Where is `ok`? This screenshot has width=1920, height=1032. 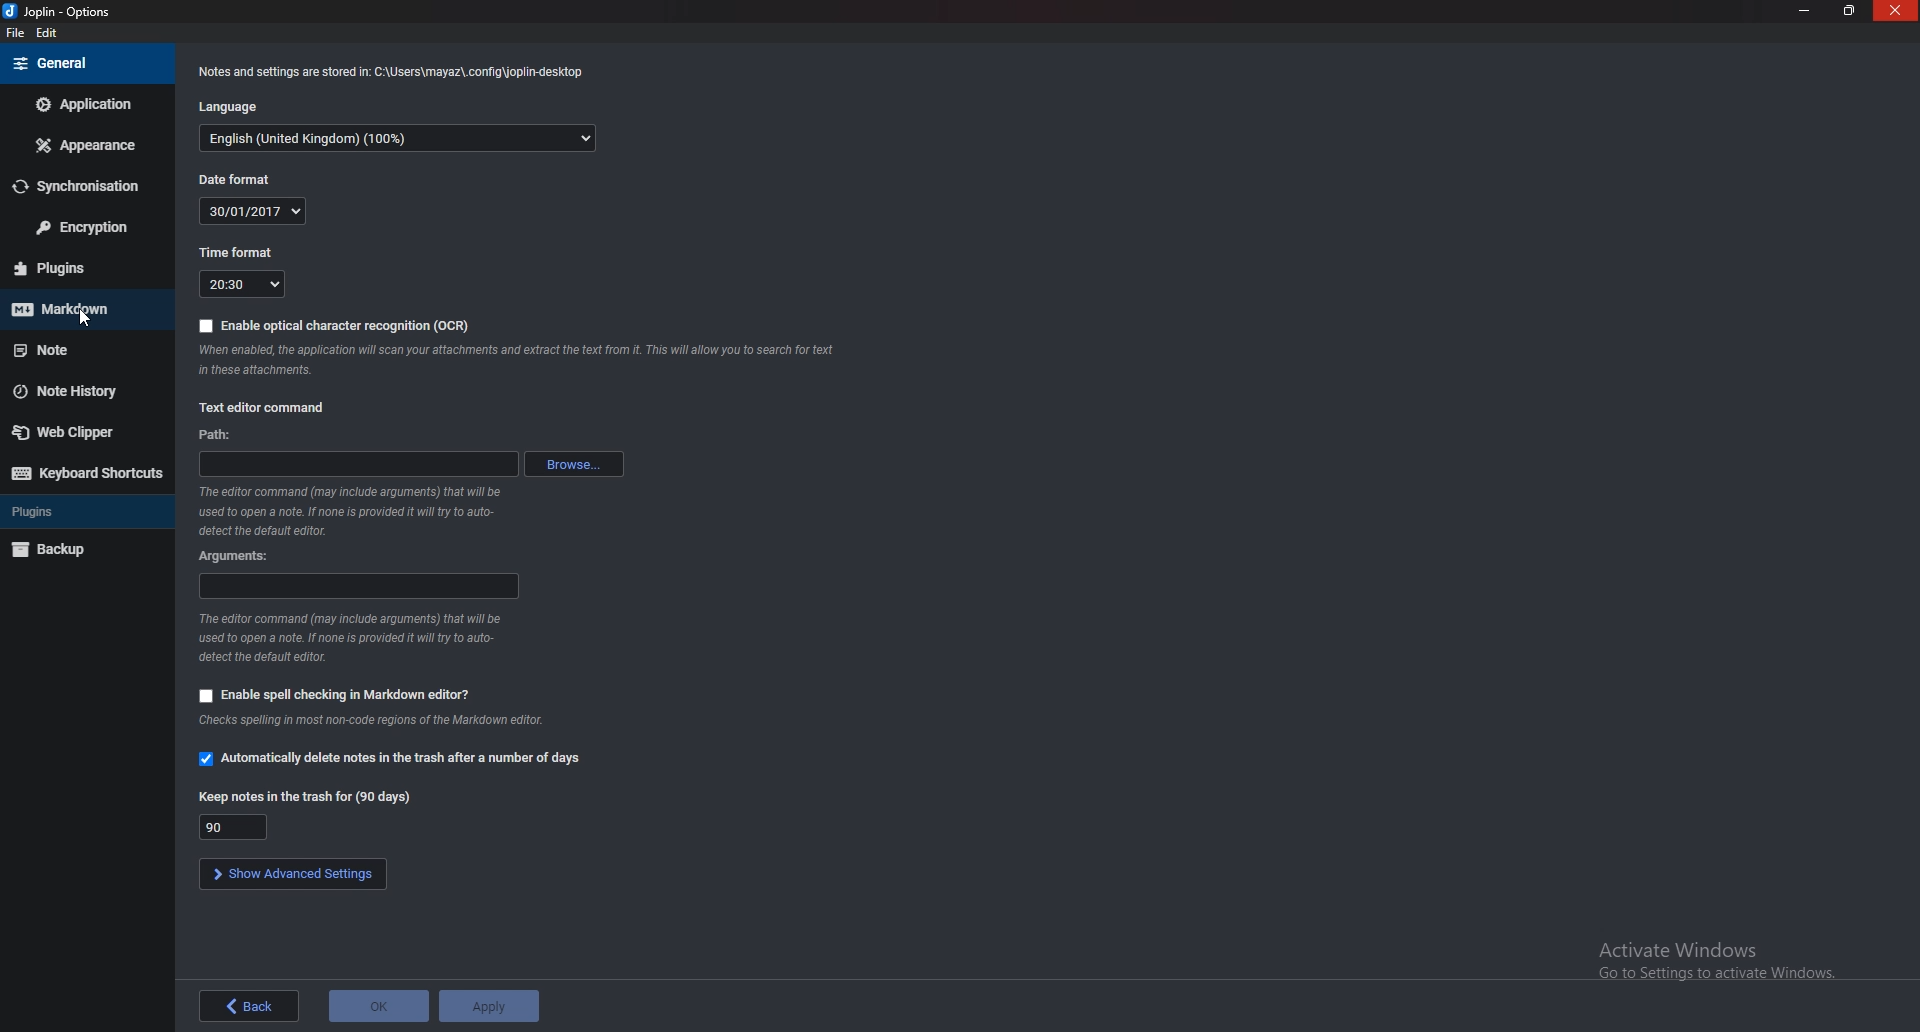
ok is located at coordinates (380, 1005).